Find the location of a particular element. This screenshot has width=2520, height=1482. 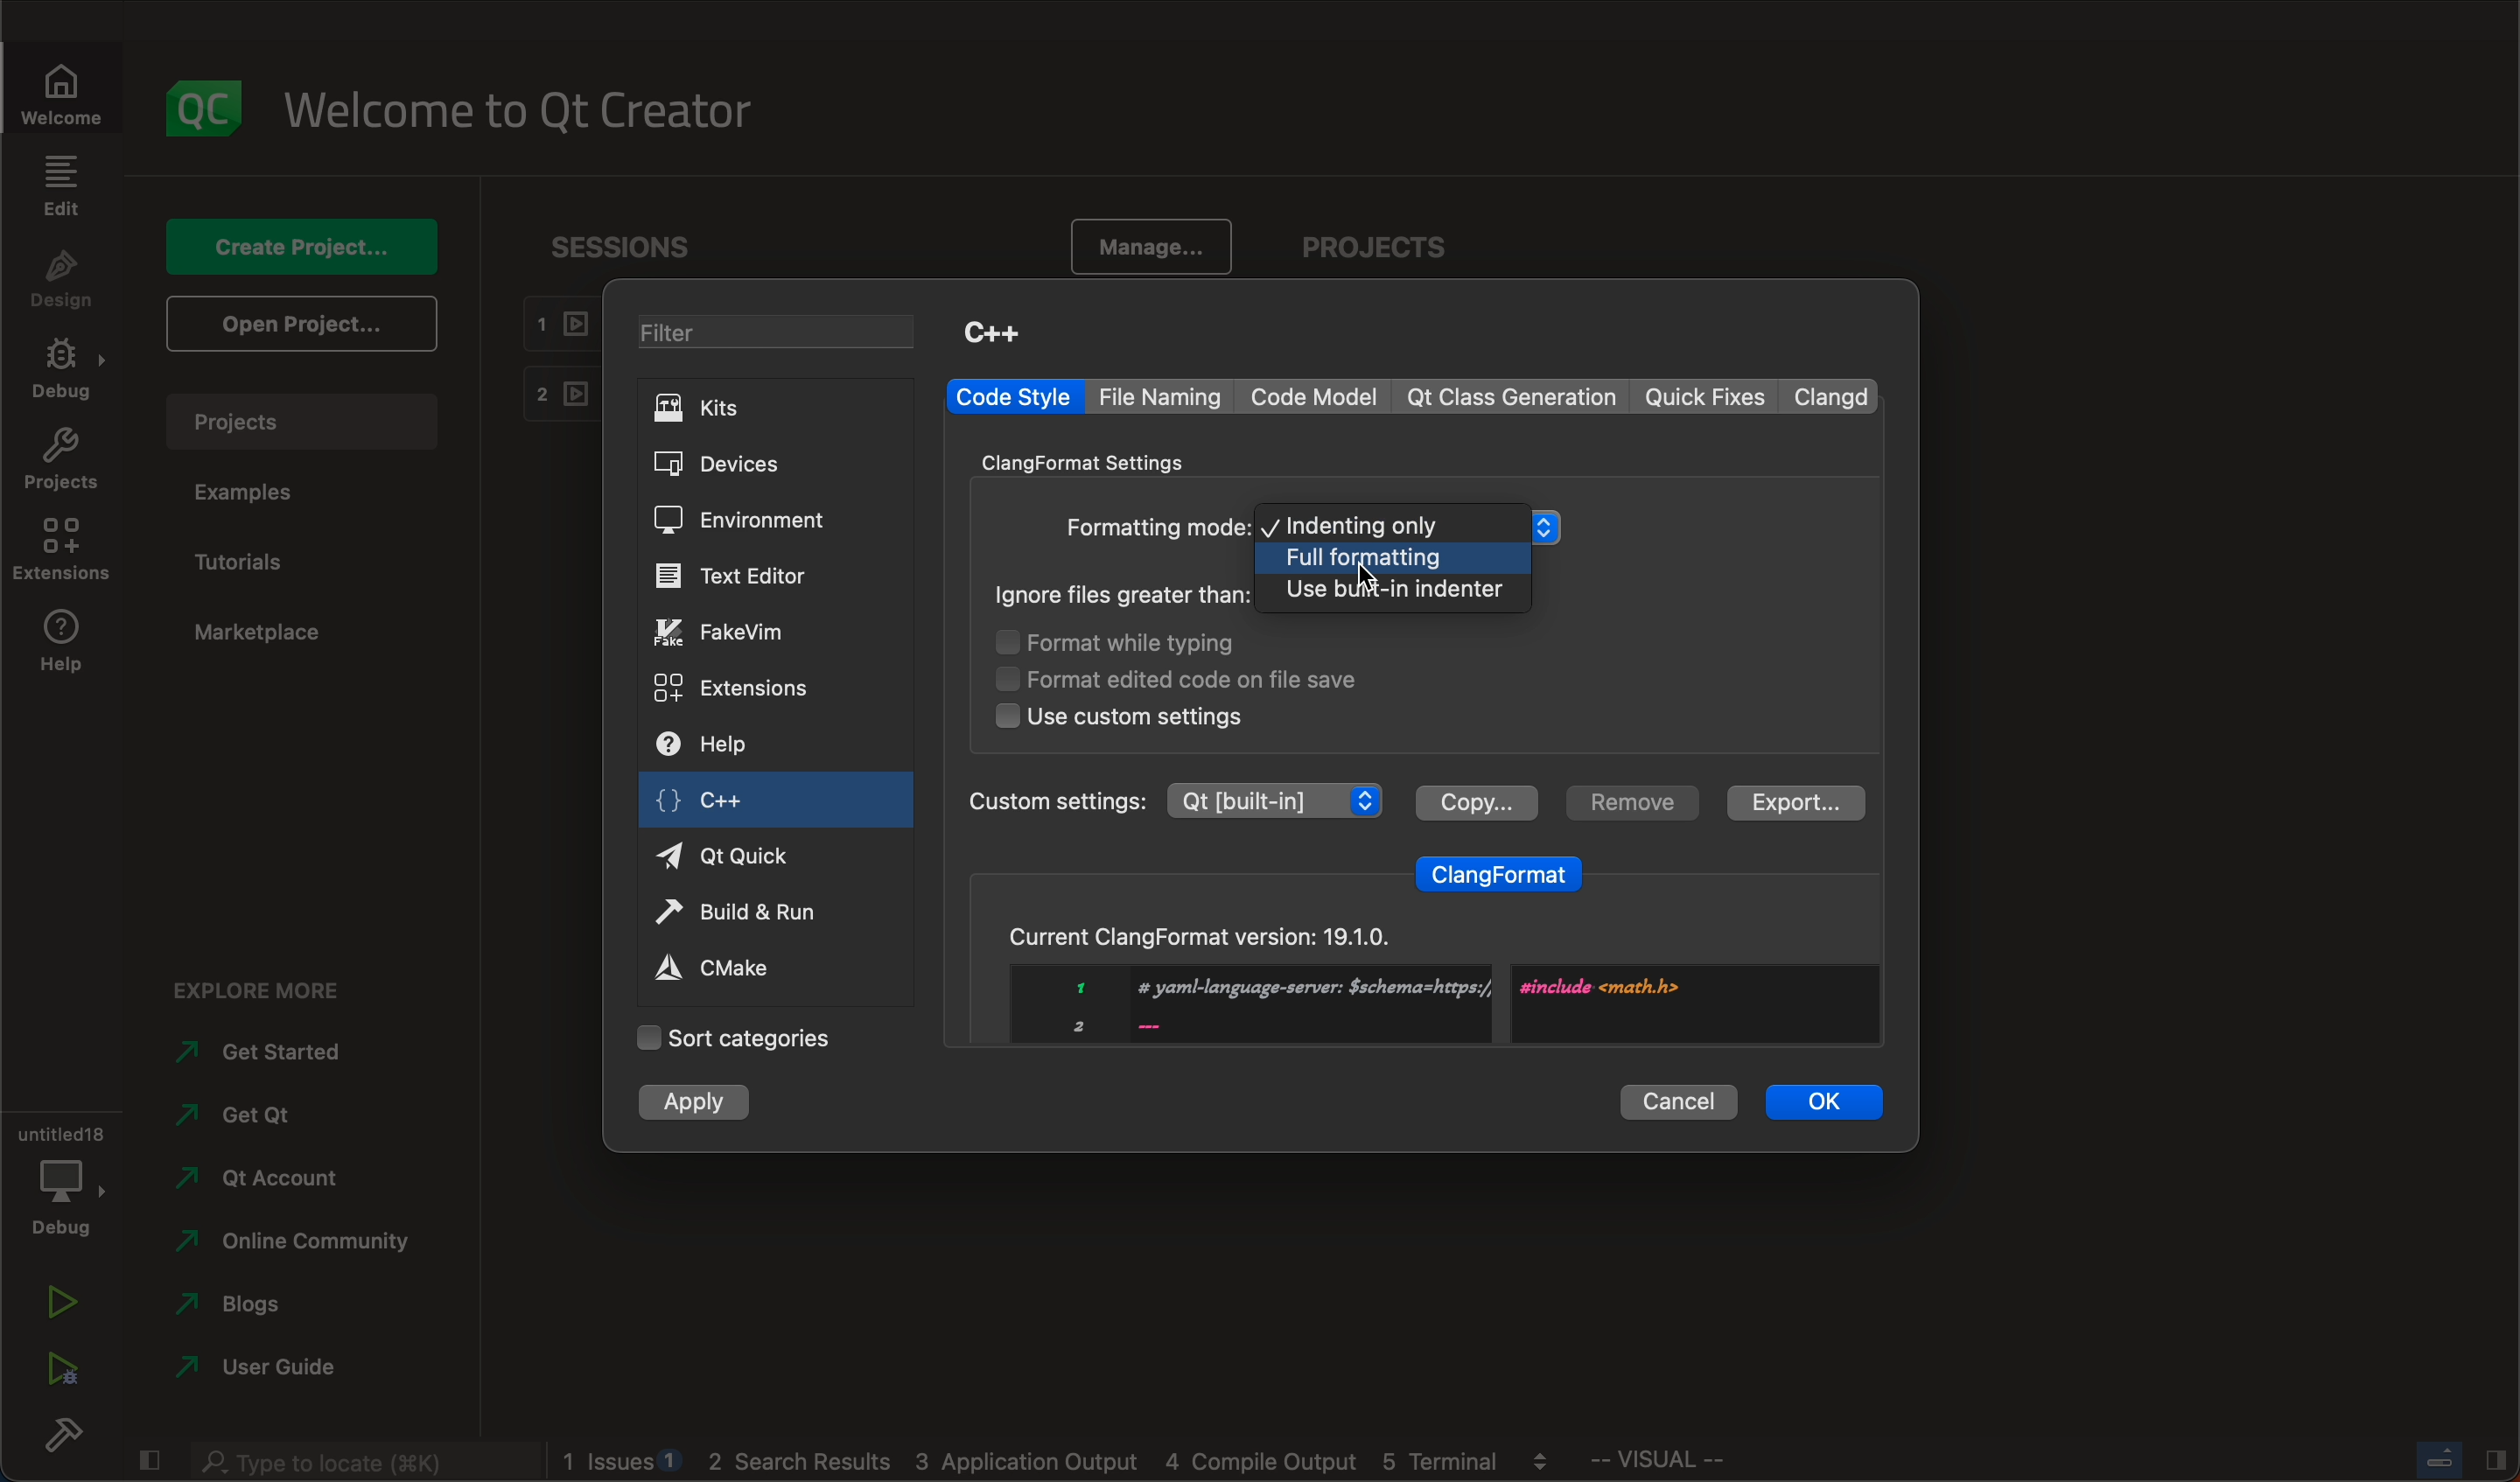

build and run is located at coordinates (746, 915).